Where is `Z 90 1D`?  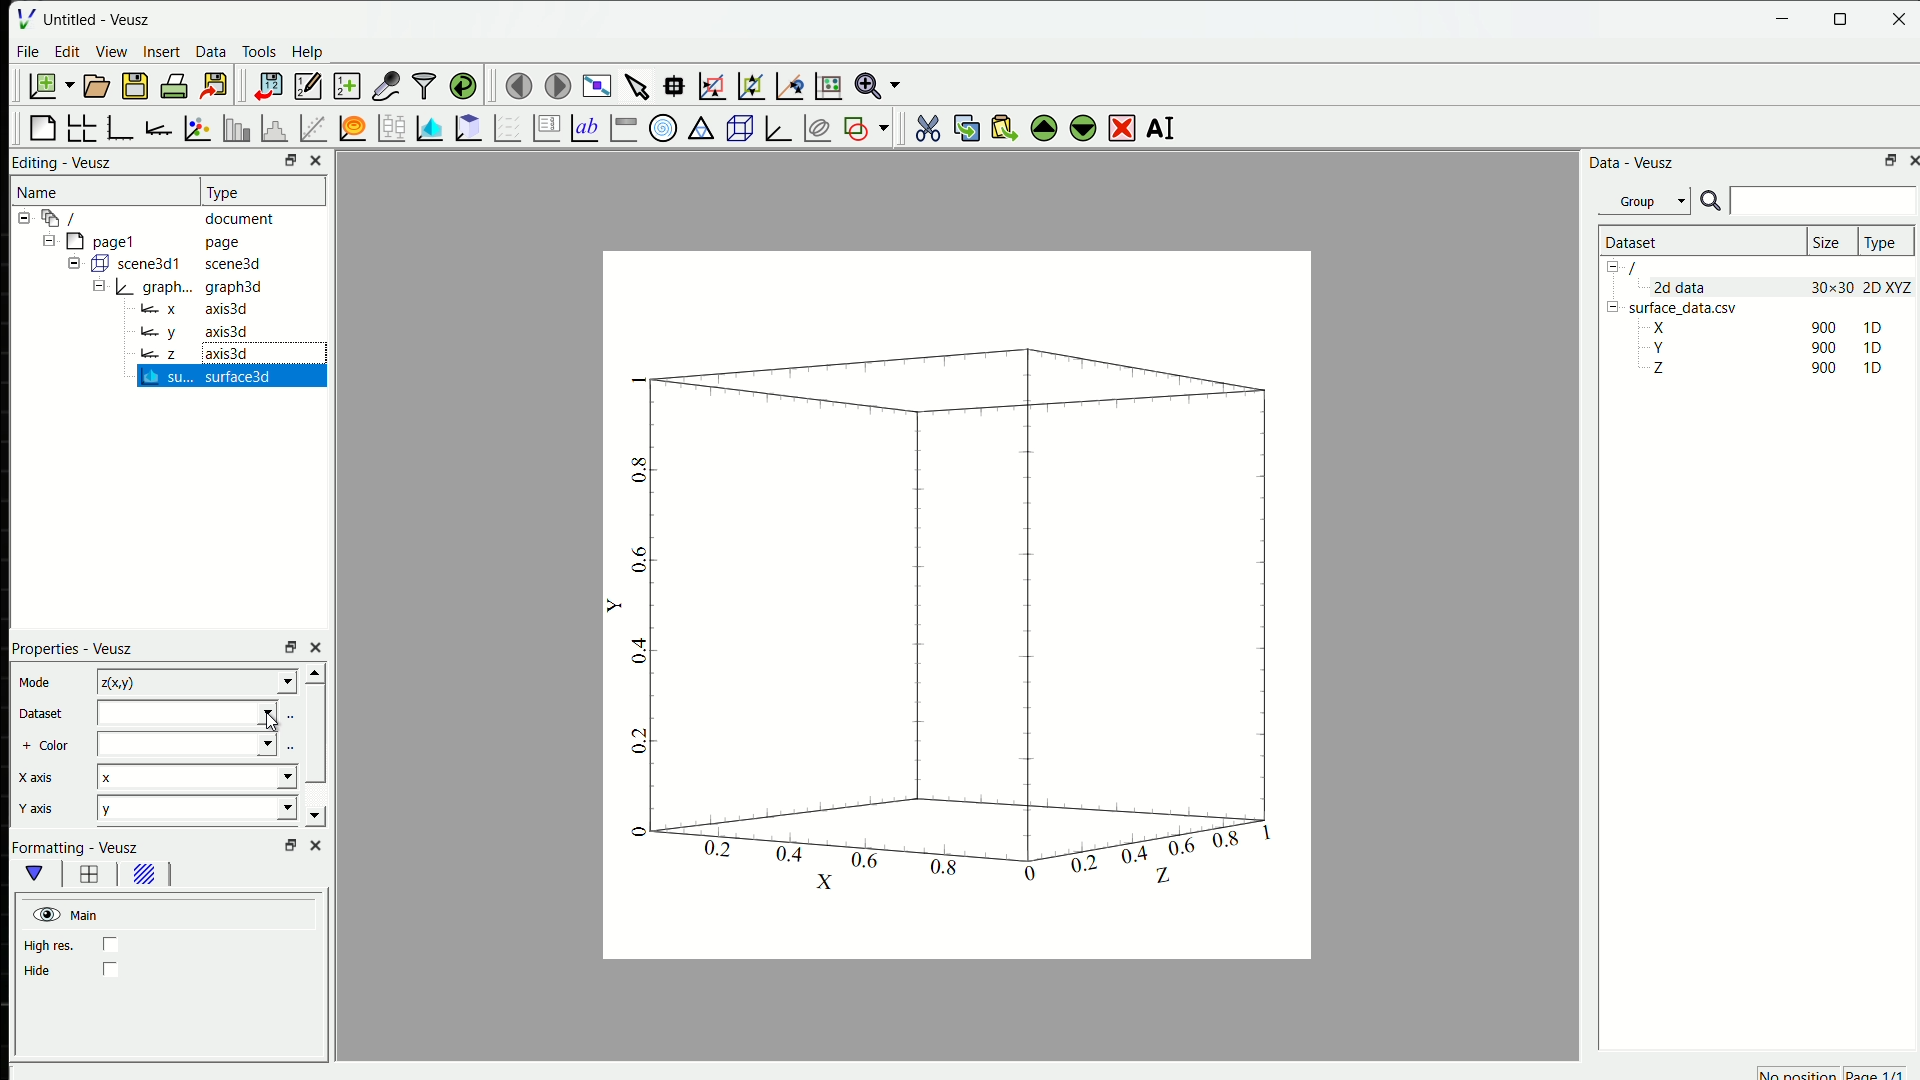
Z 90 1D is located at coordinates (1761, 368).